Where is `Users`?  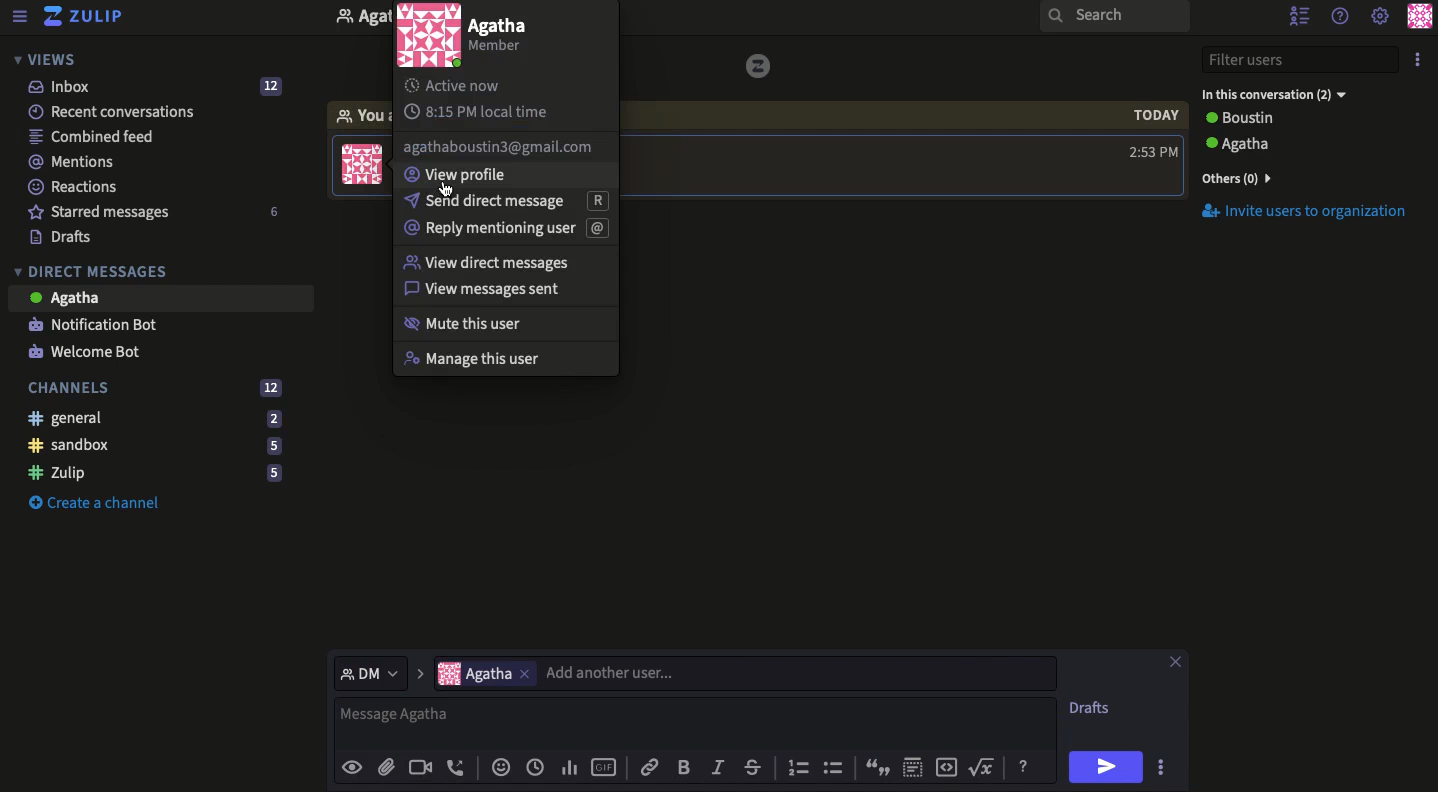 Users is located at coordinates (474, 673).